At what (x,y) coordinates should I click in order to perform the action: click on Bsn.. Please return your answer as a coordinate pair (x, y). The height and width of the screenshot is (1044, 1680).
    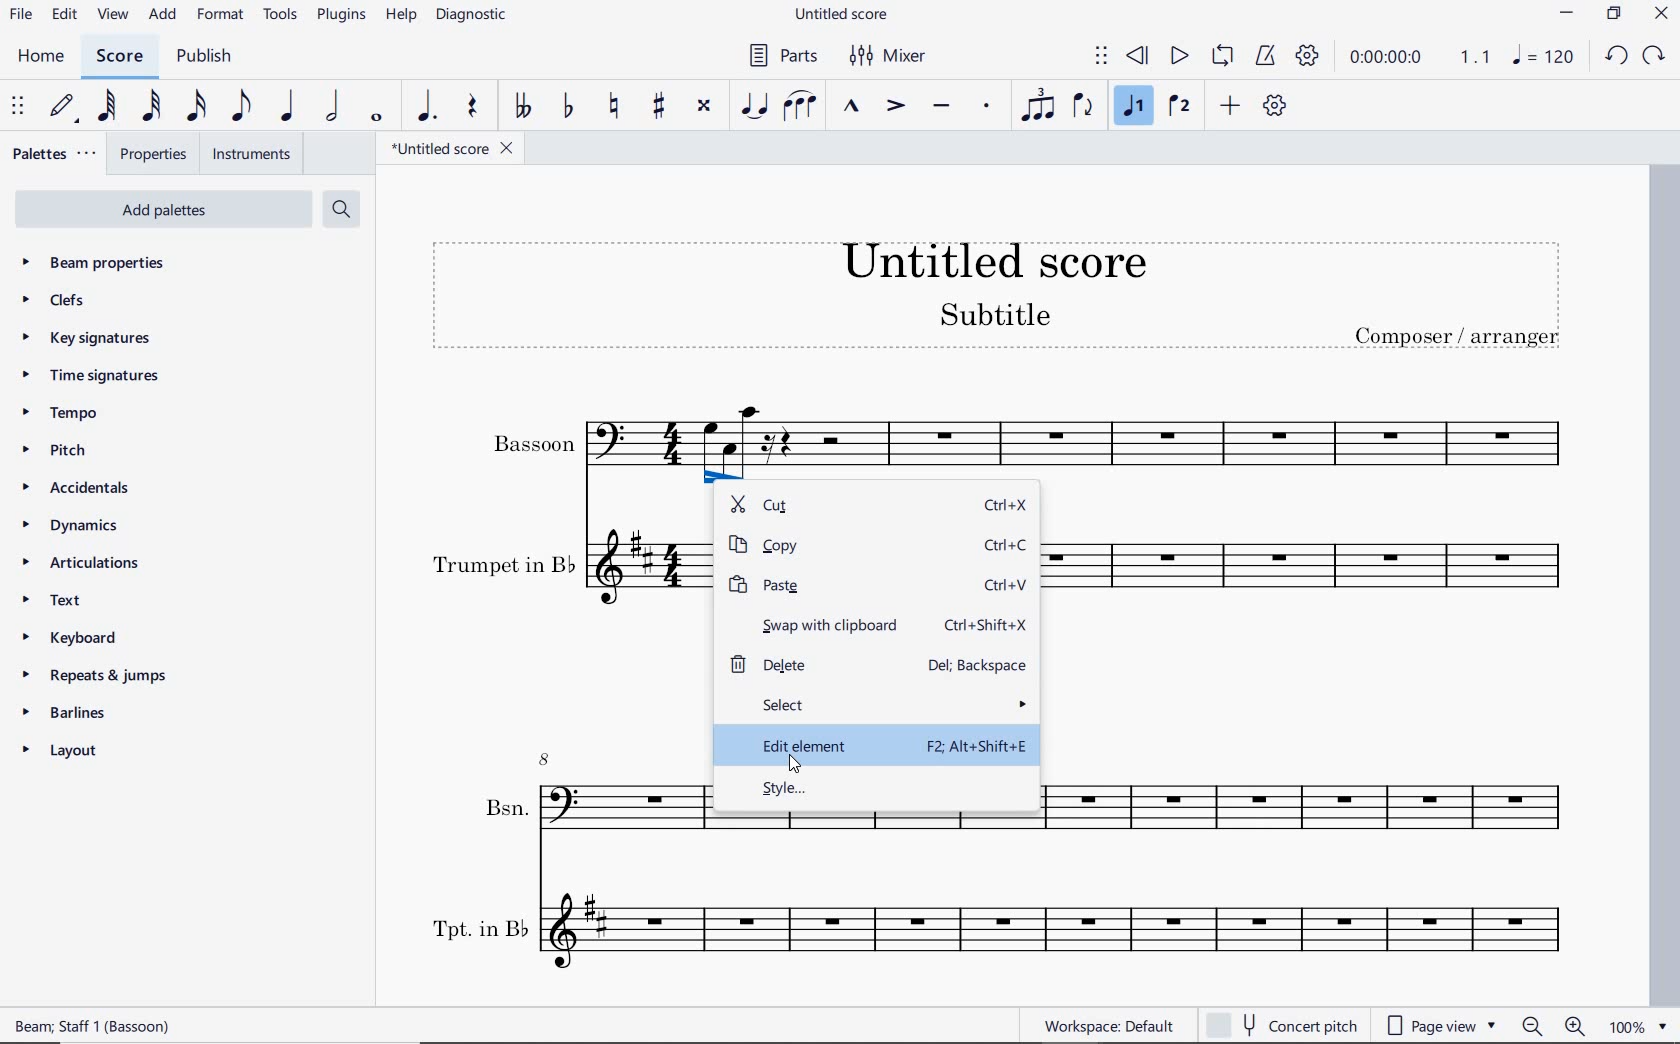
    Looking at the image, I should click on (1320, 803).